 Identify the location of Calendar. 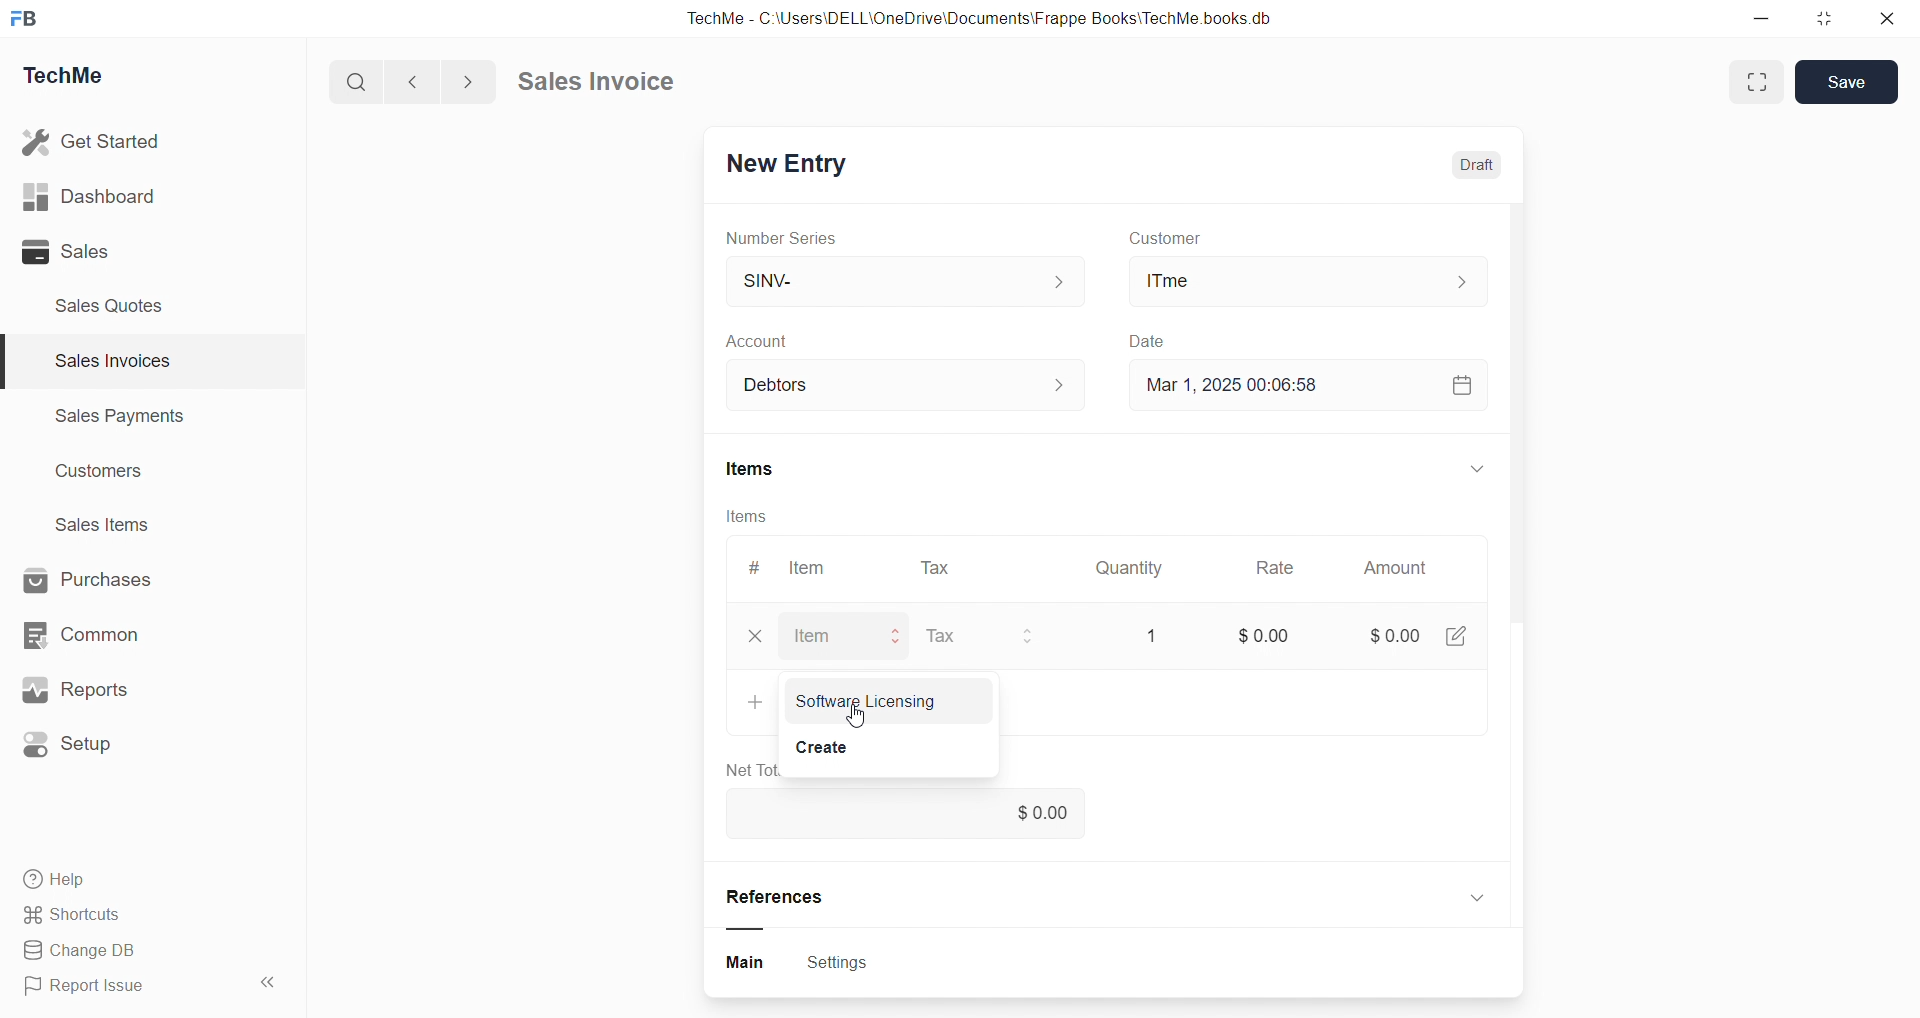
(1460, 383).